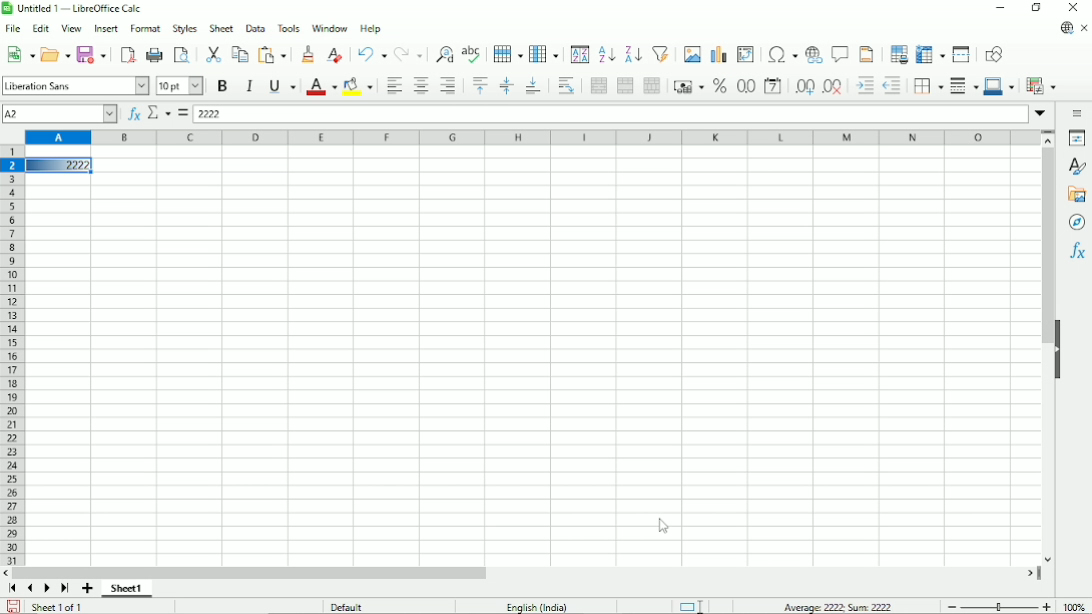 This screenshot has width=1092, height=614. What do you see at coordinates (746, 54) in the screenshot?
I see `Insert or edit pivot table` at bounding box center [746, 54].